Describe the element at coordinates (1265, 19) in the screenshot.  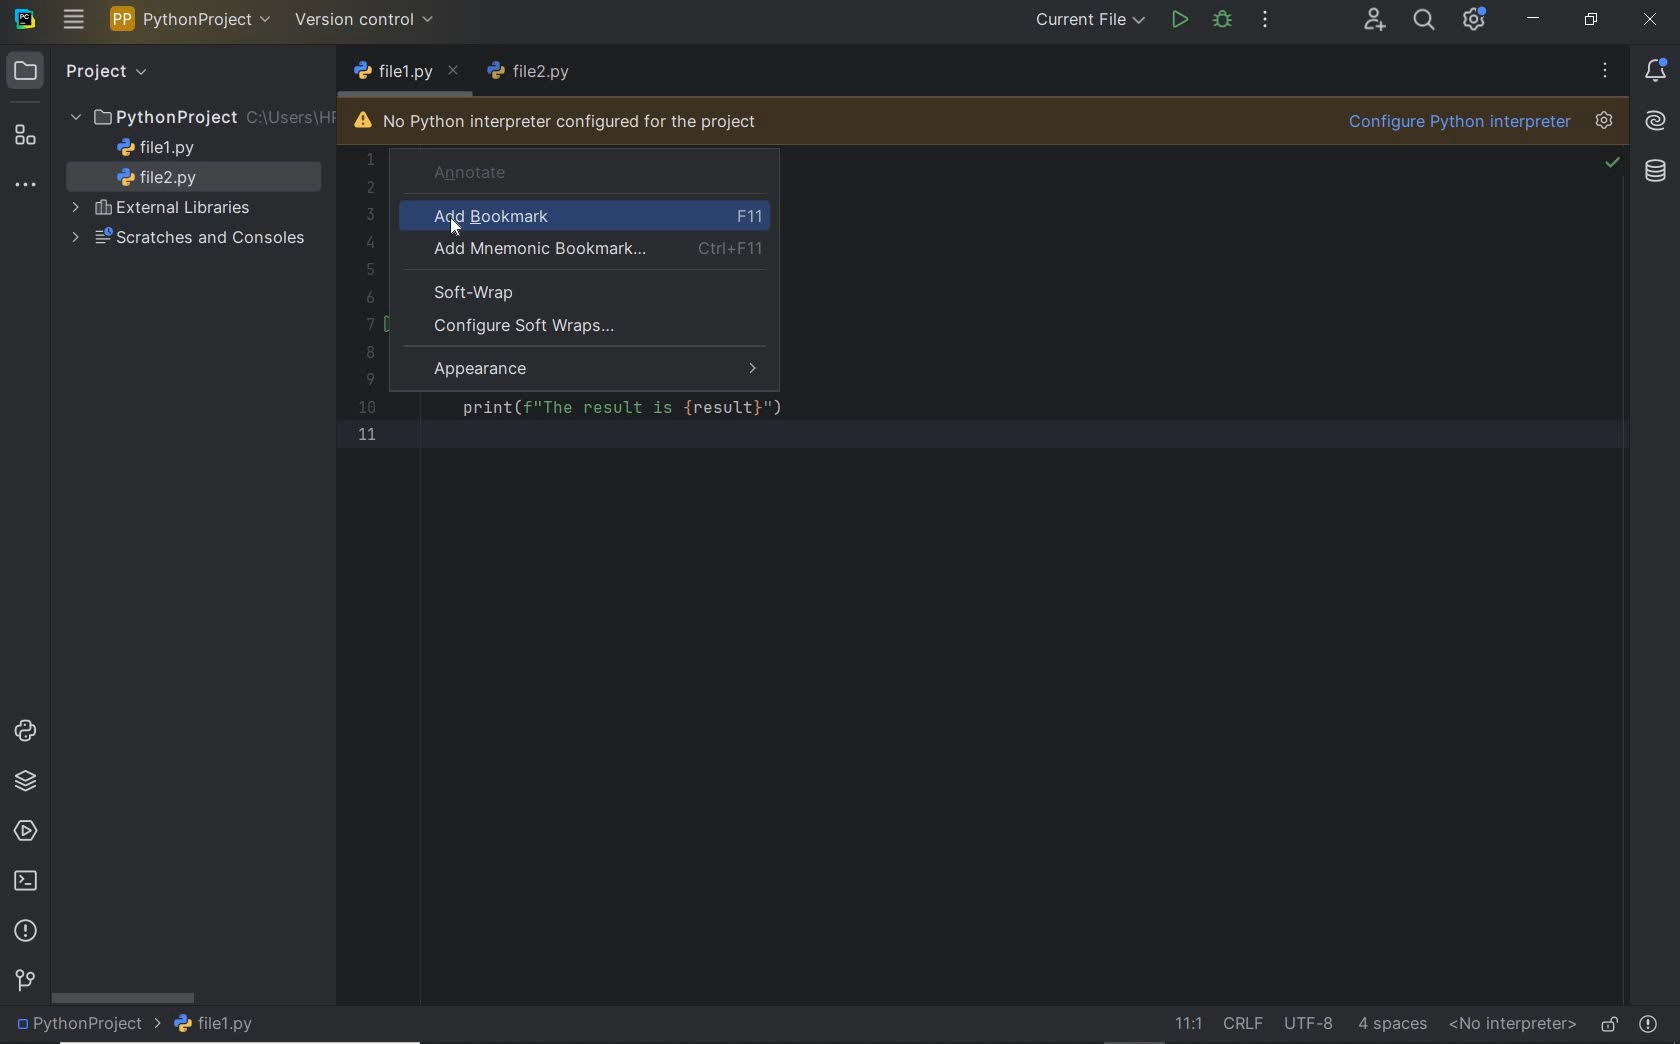
I see `more actions` at that location.